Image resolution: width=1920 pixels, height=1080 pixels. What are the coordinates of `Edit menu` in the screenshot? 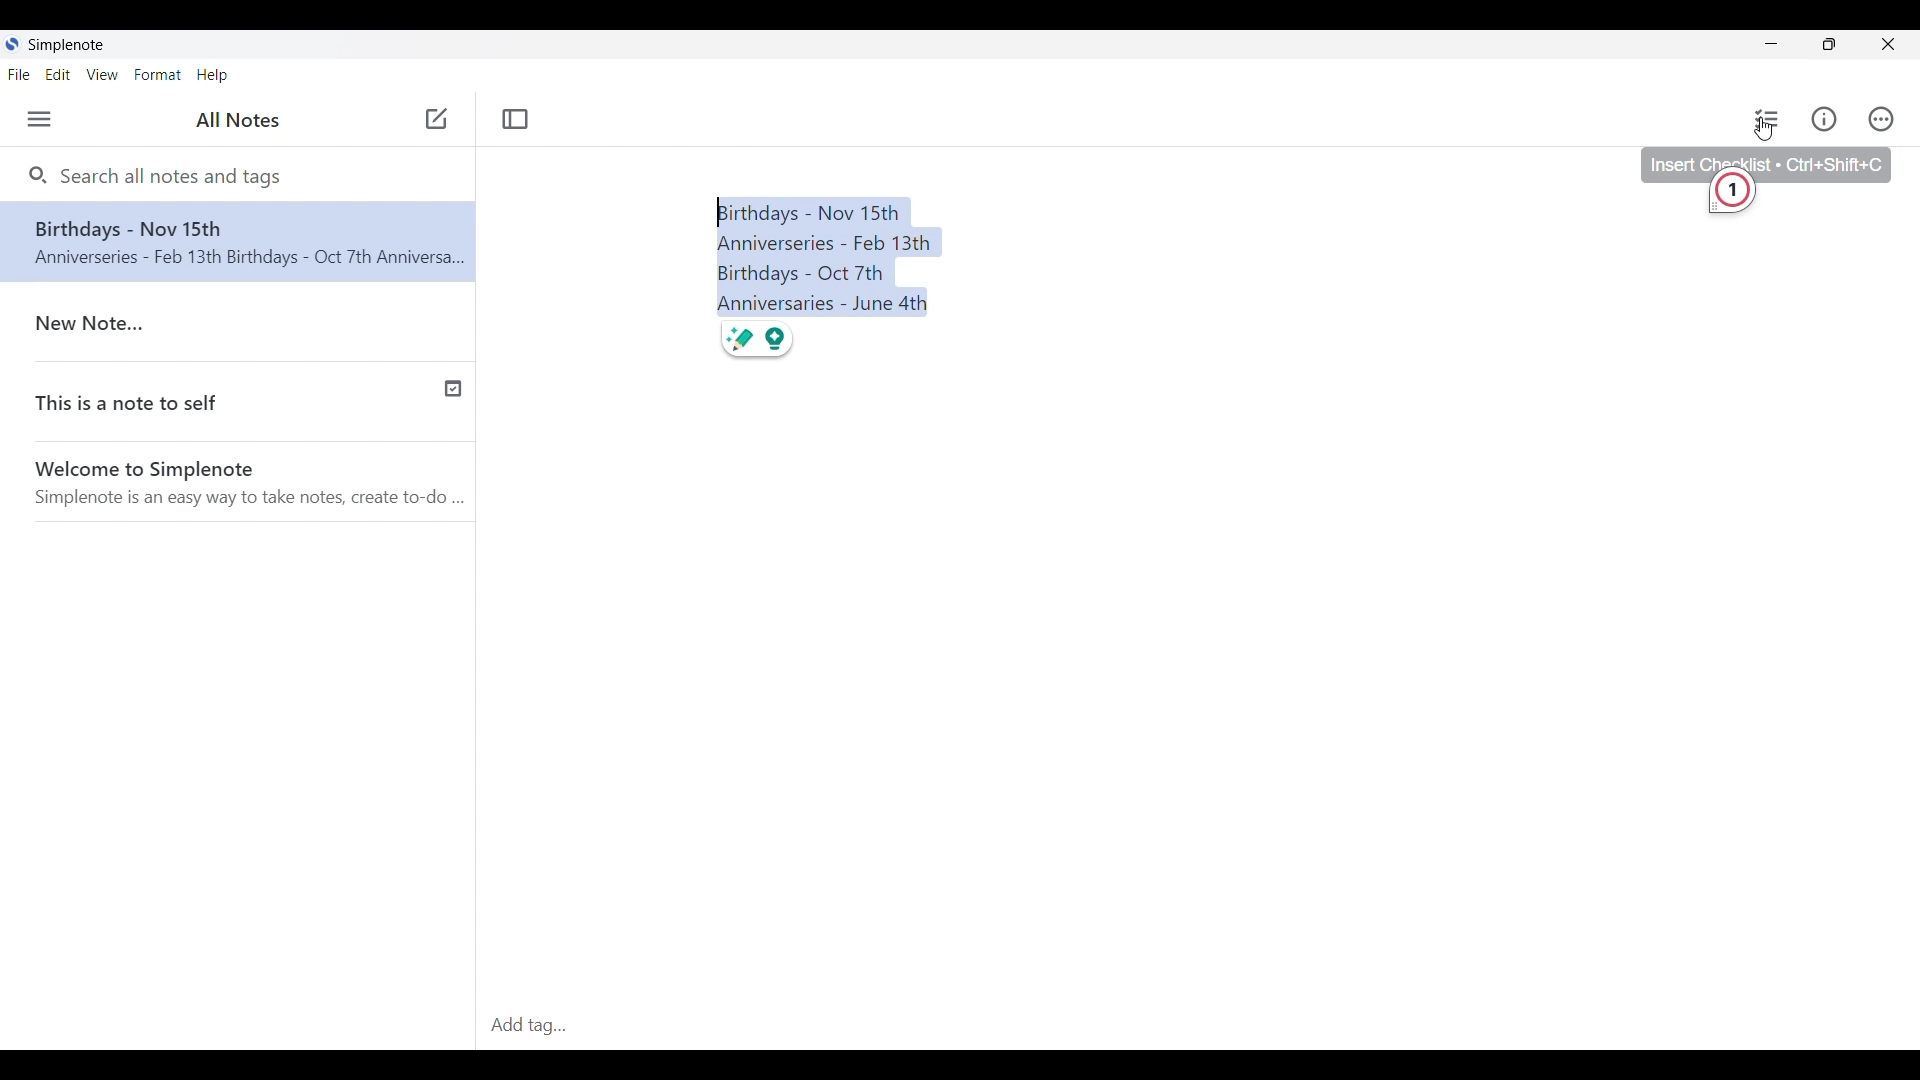 It's located at (58, 75).